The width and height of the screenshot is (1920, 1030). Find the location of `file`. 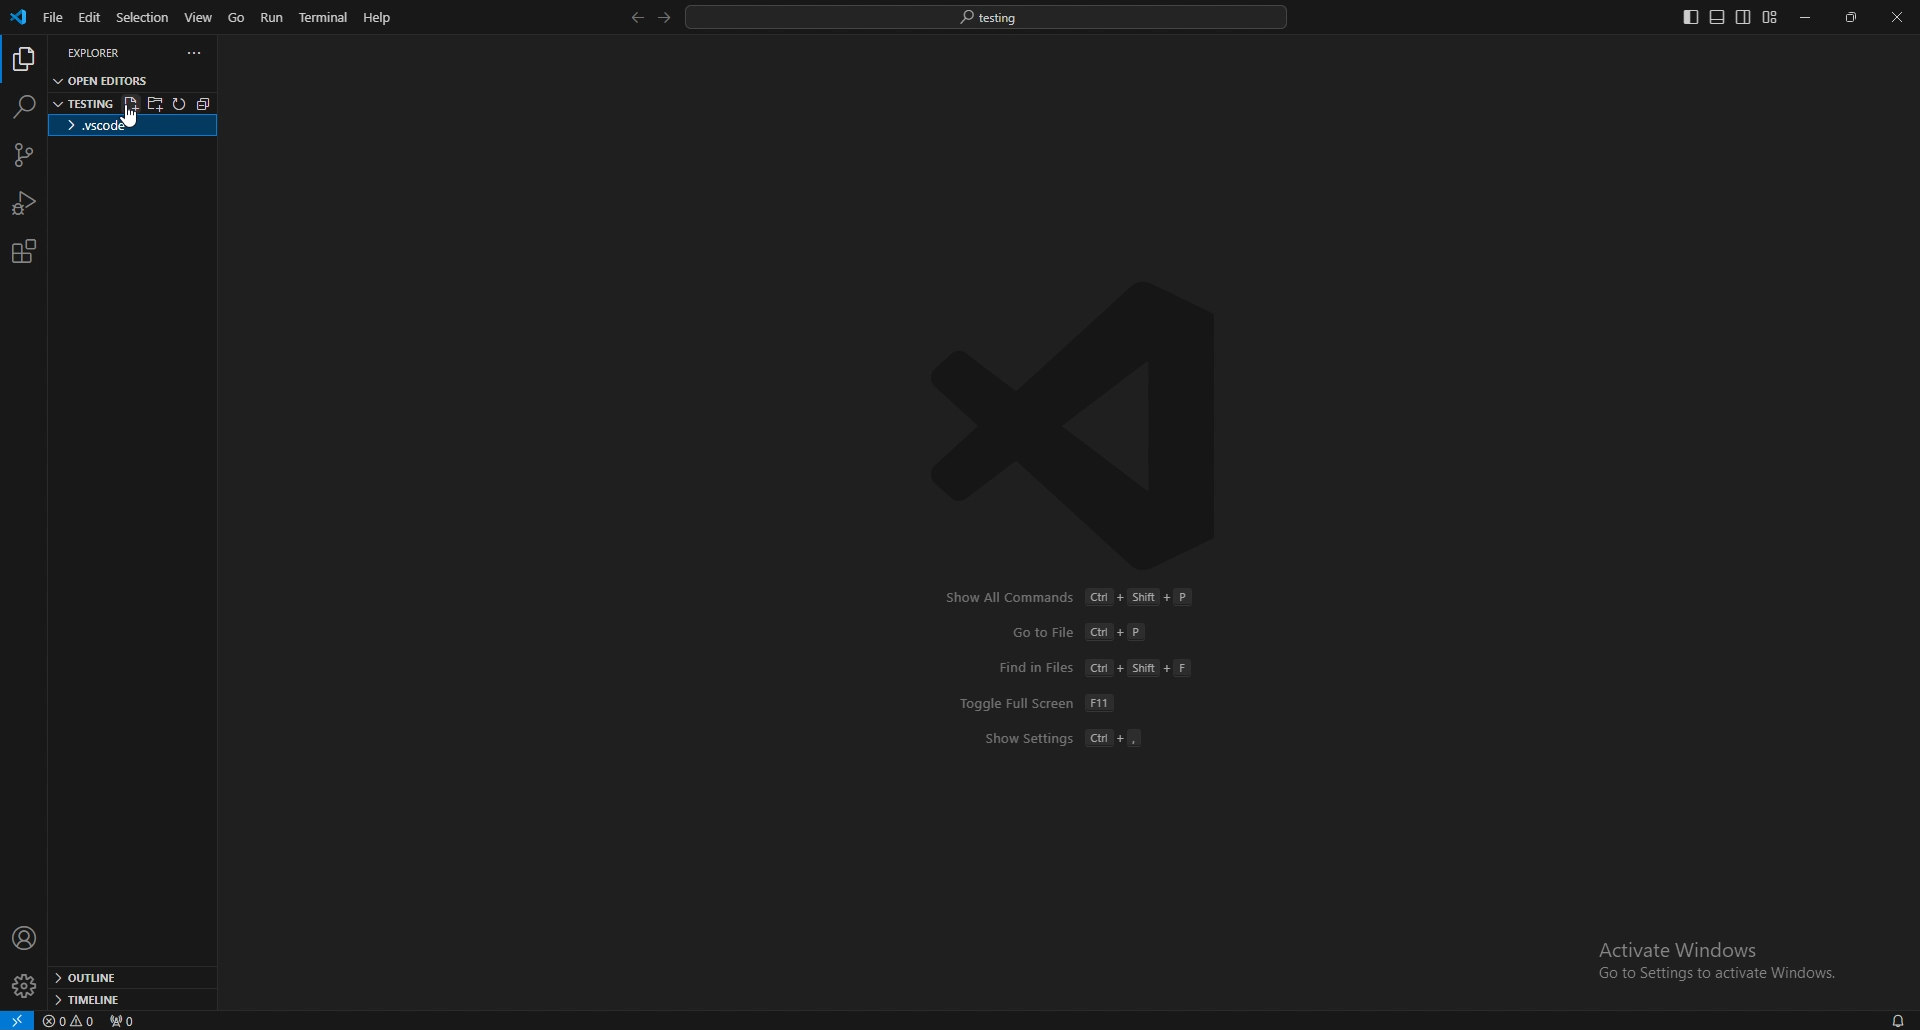

file is located at coordinates (51, 18).